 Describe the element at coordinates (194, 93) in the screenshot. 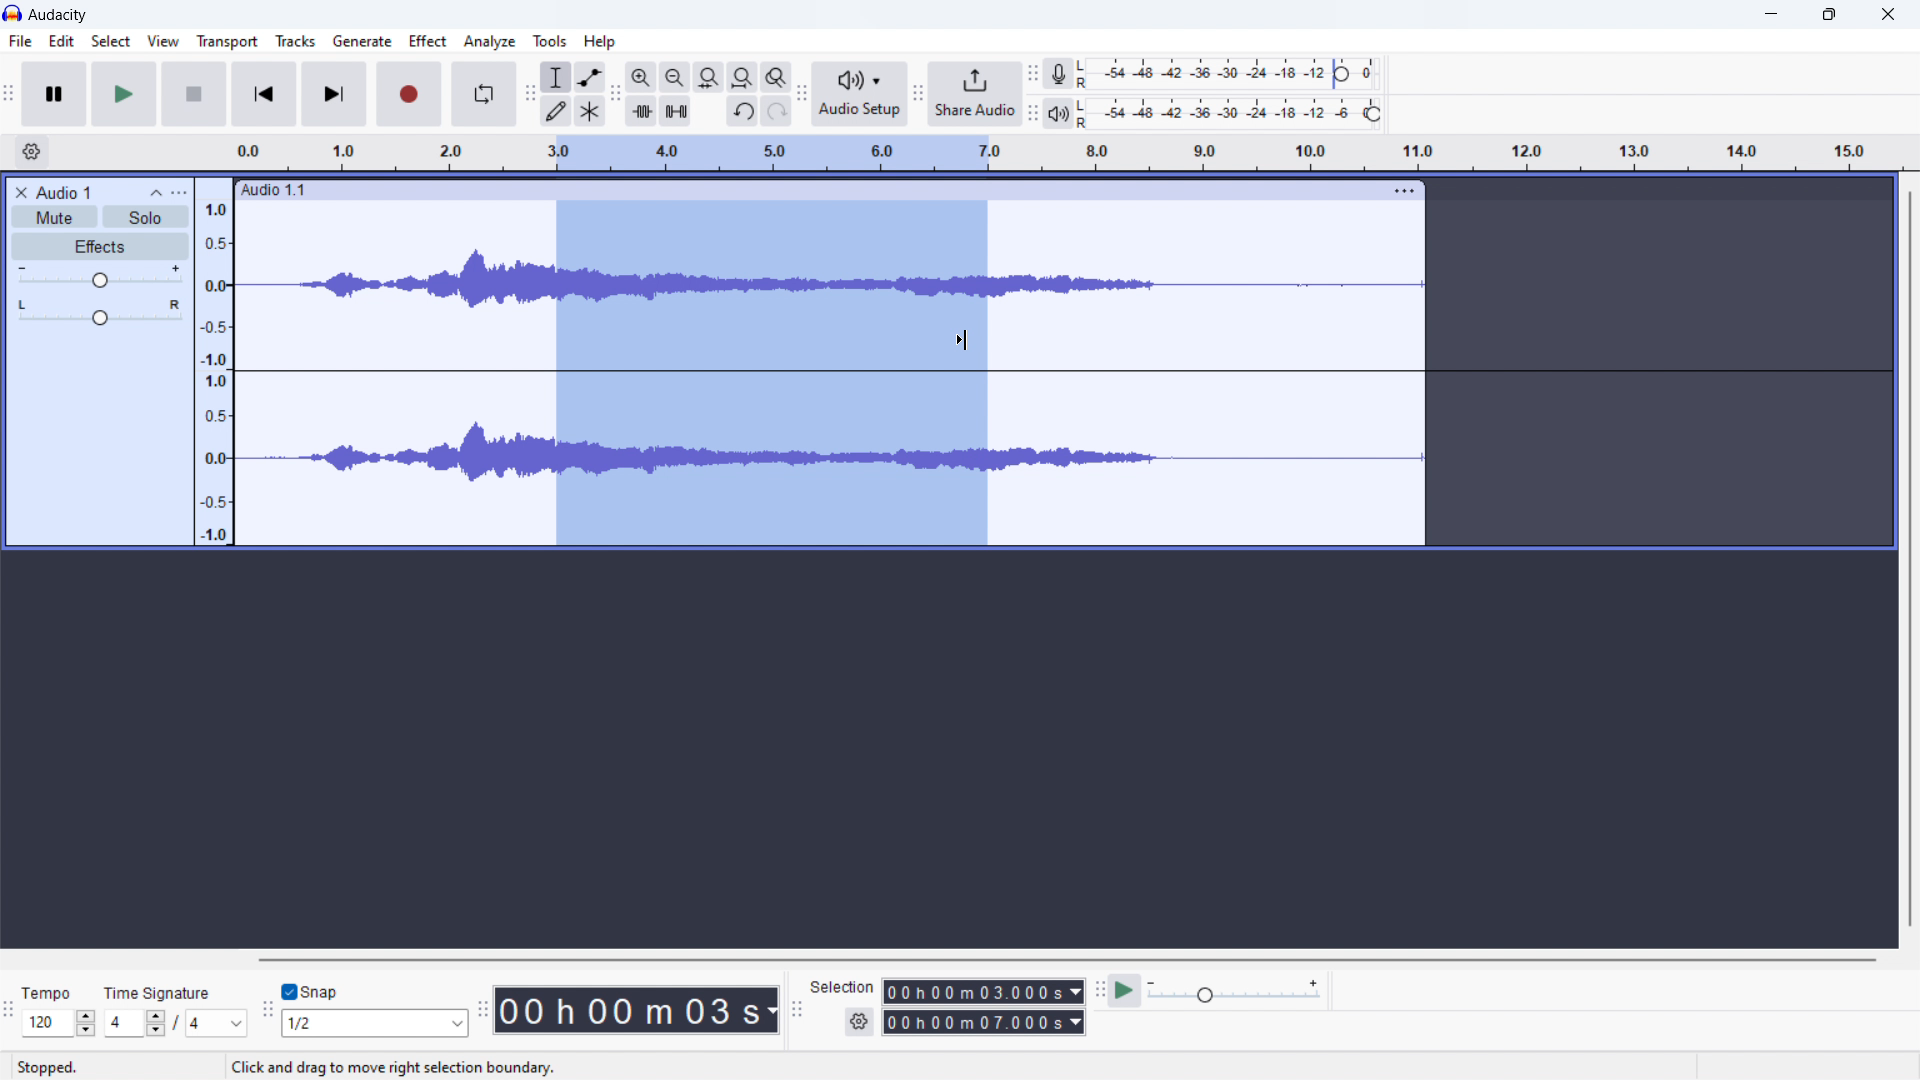

I see `stop` at that location.